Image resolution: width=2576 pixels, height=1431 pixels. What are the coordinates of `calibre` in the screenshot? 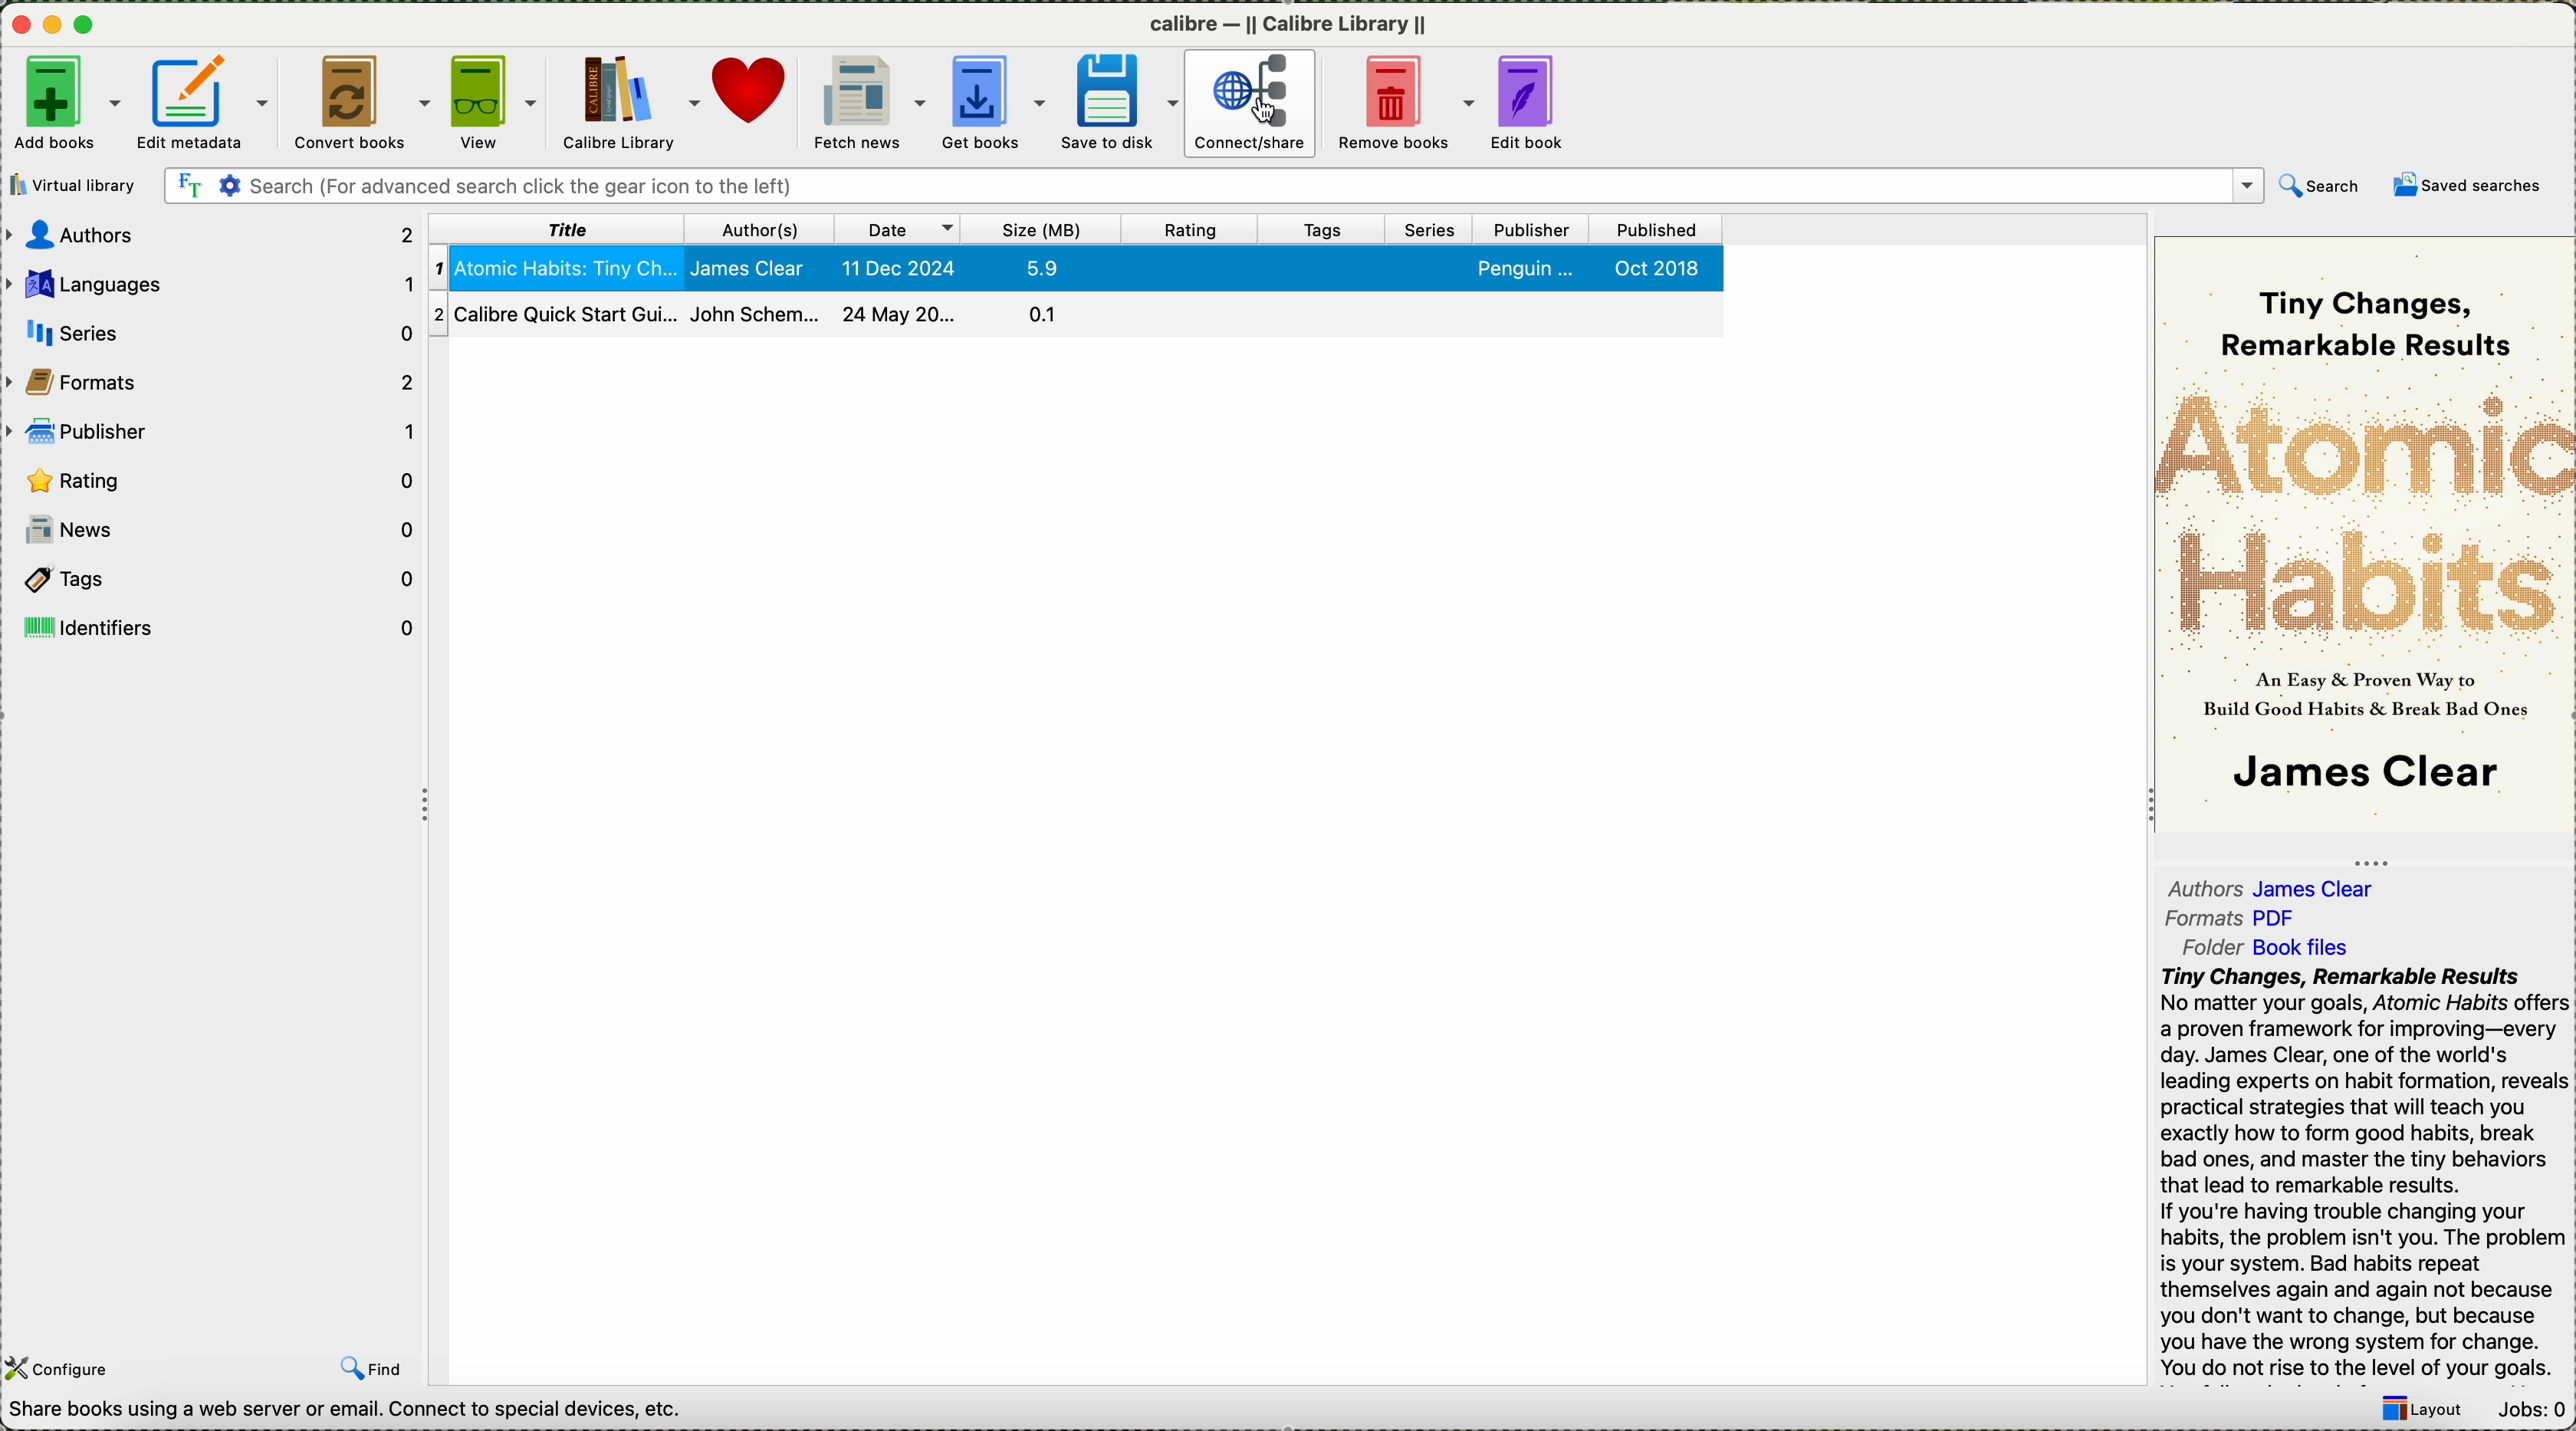 It's located at (1288, 27).